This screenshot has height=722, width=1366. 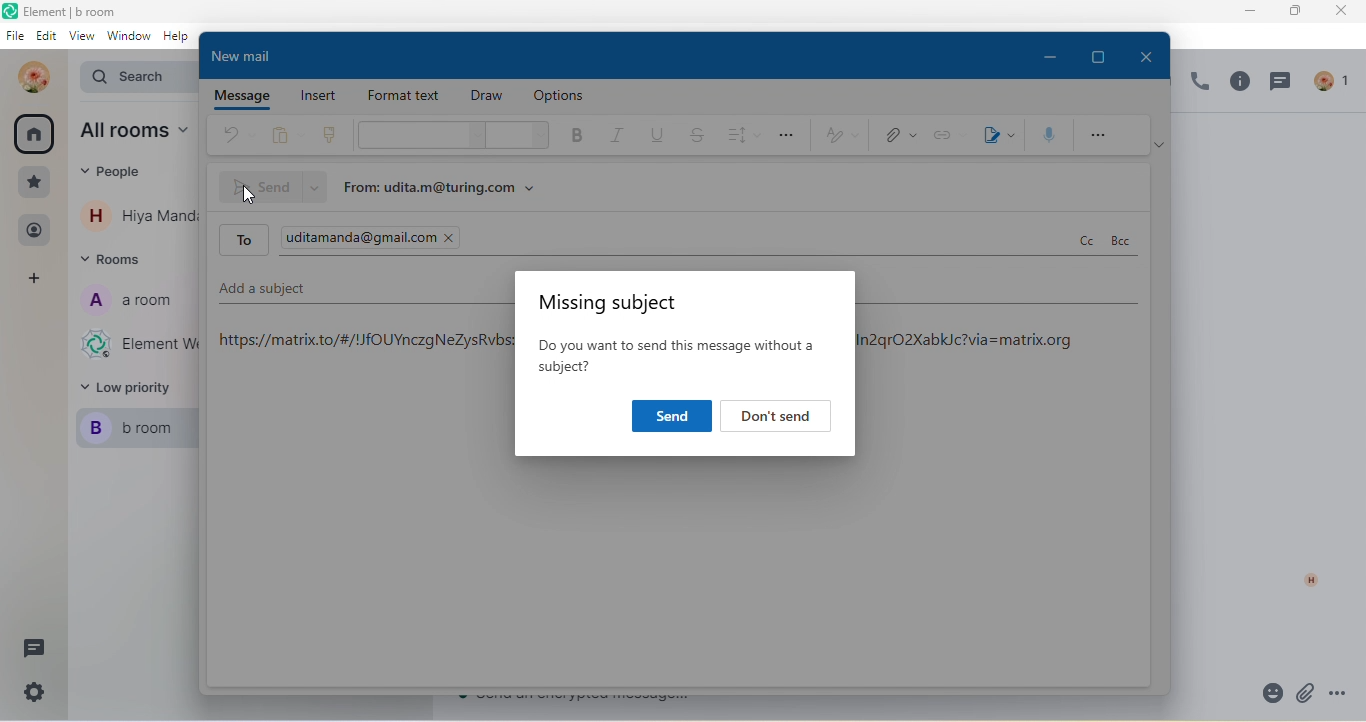 I want to click on maximize, so click(x=1104, y=53).